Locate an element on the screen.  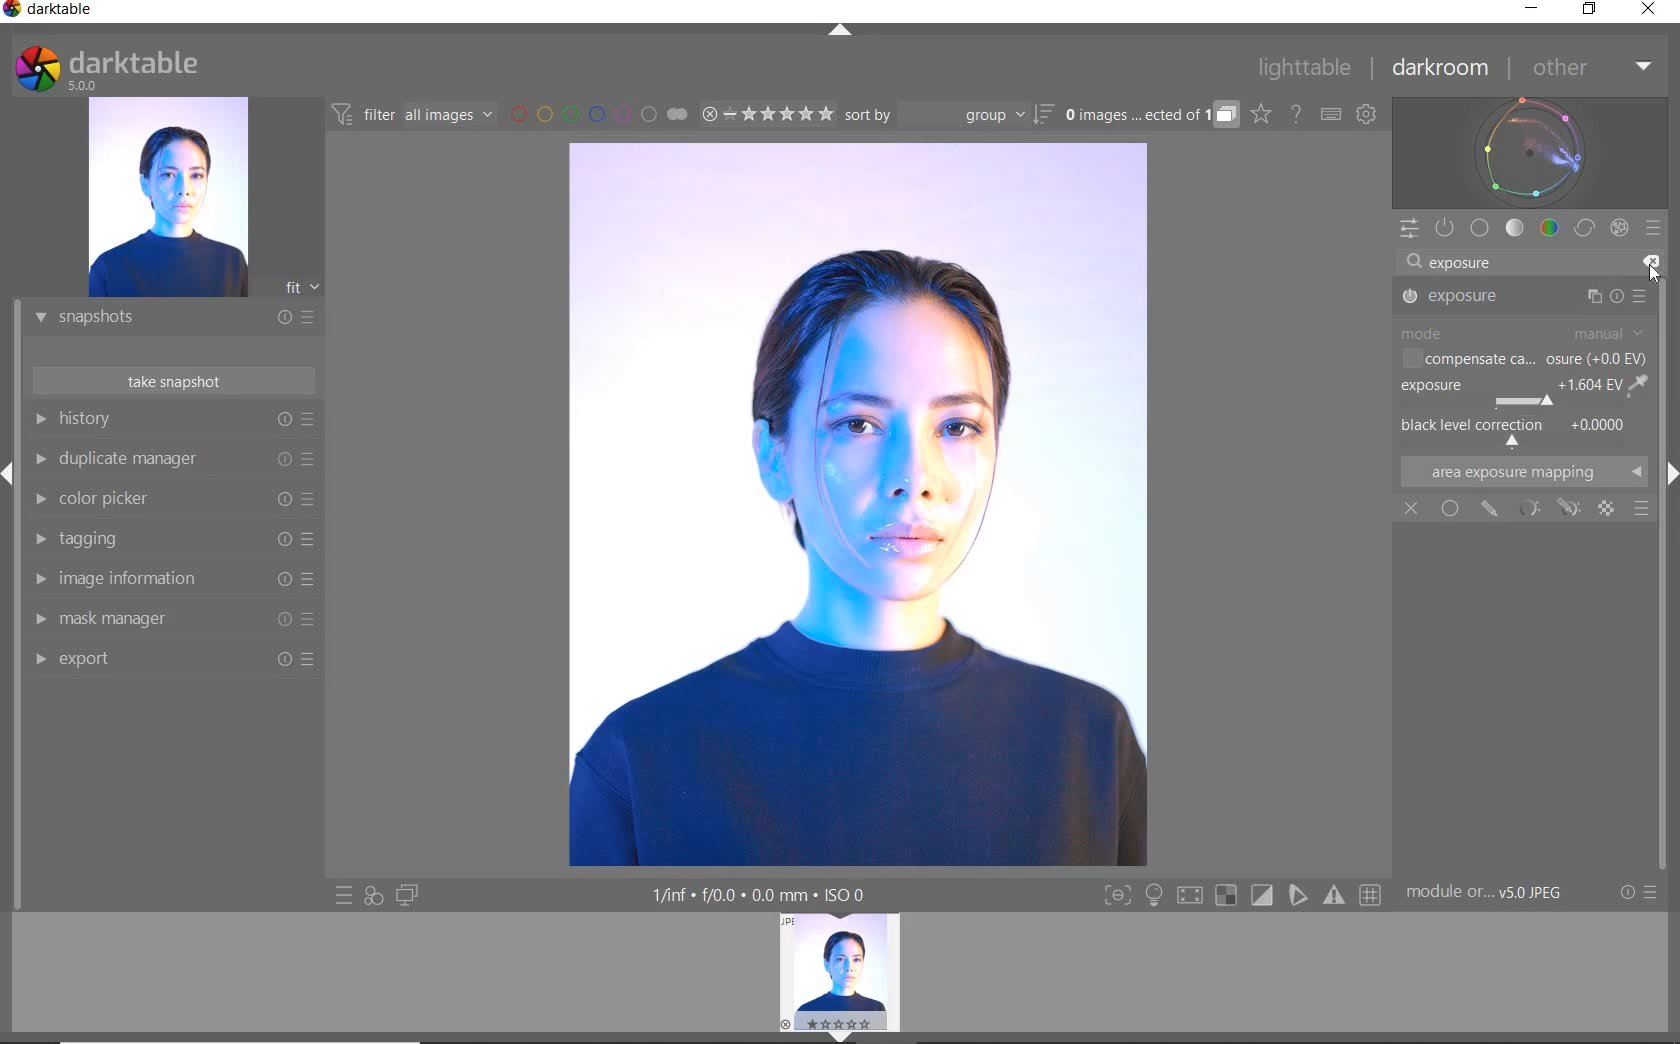
Button is located at coordinates (1372, 896).